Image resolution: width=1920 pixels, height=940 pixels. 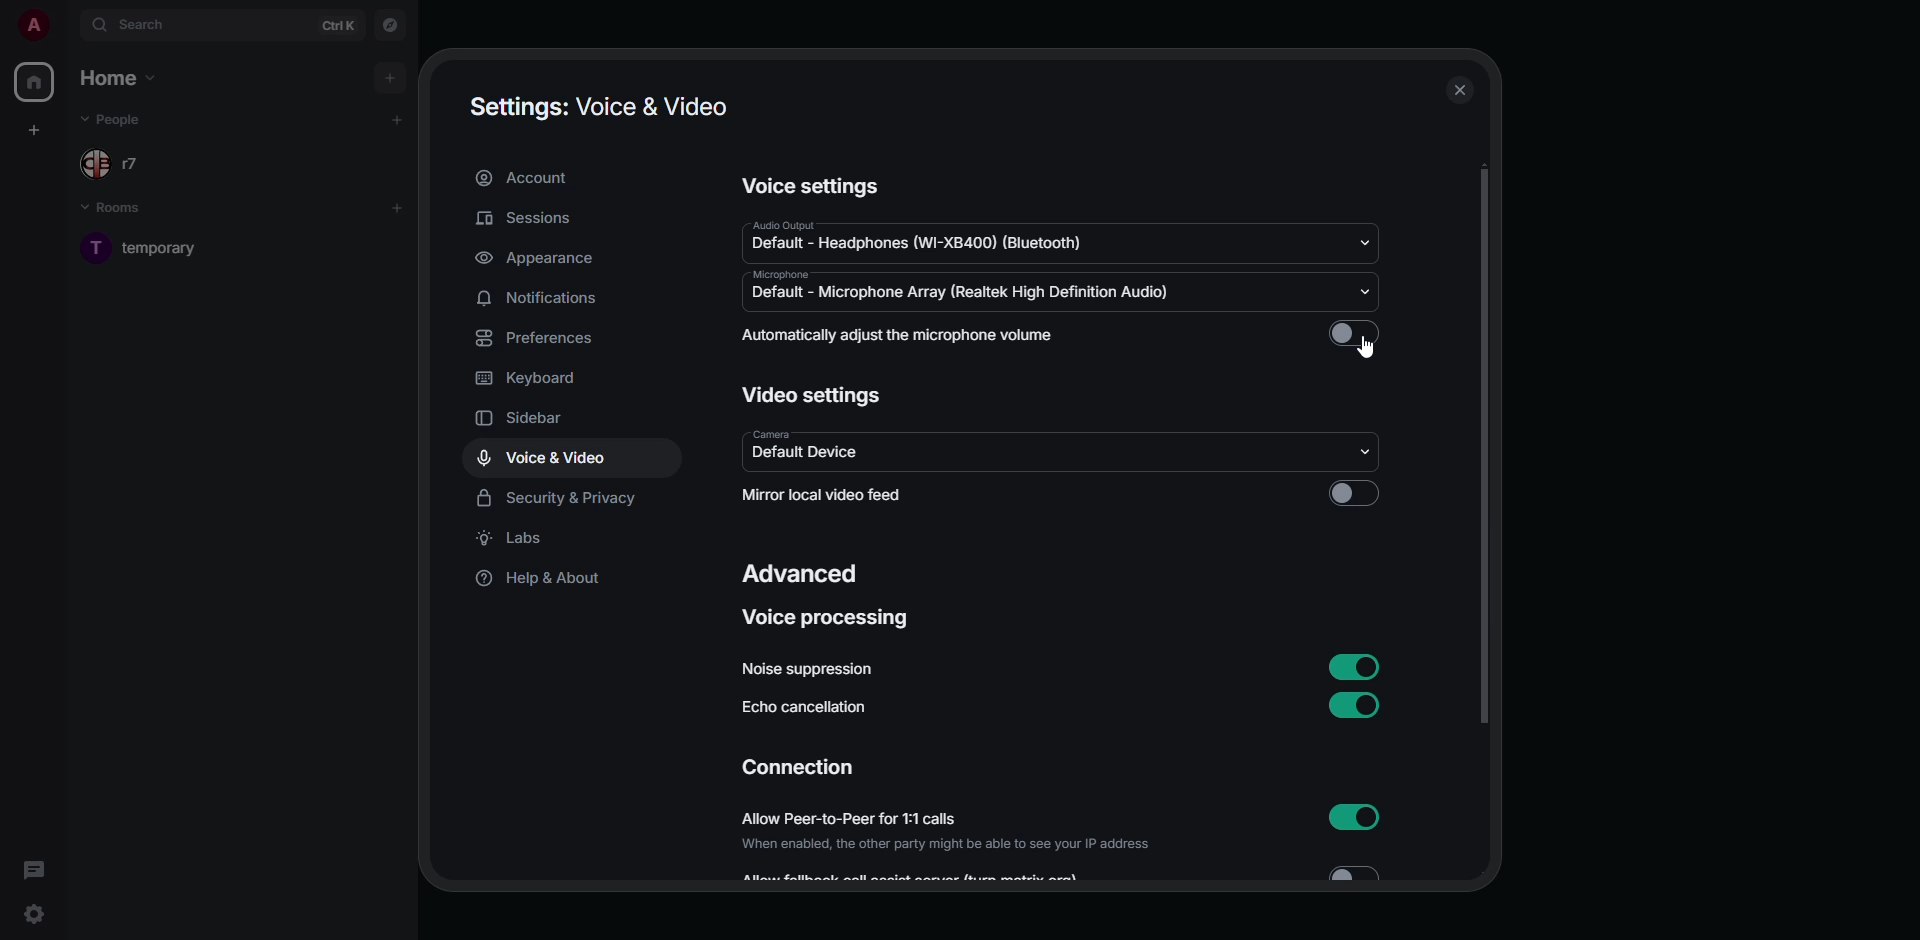 What do you see at coordinates (813, 185) in the screenshot?
I see `voice settings` at bounding box center [813, 185].